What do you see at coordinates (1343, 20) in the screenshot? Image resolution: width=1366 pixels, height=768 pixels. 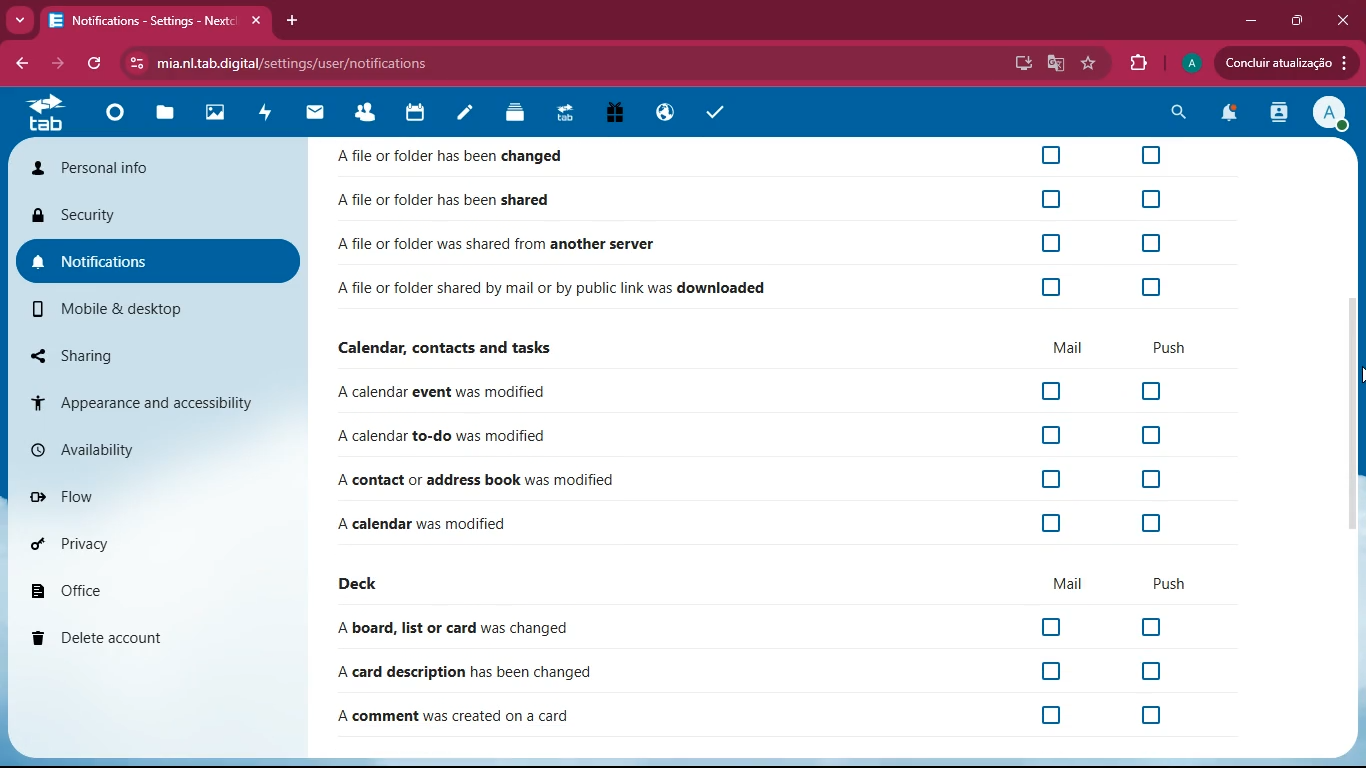 I see `Close` at bounding box center [1343, 20].